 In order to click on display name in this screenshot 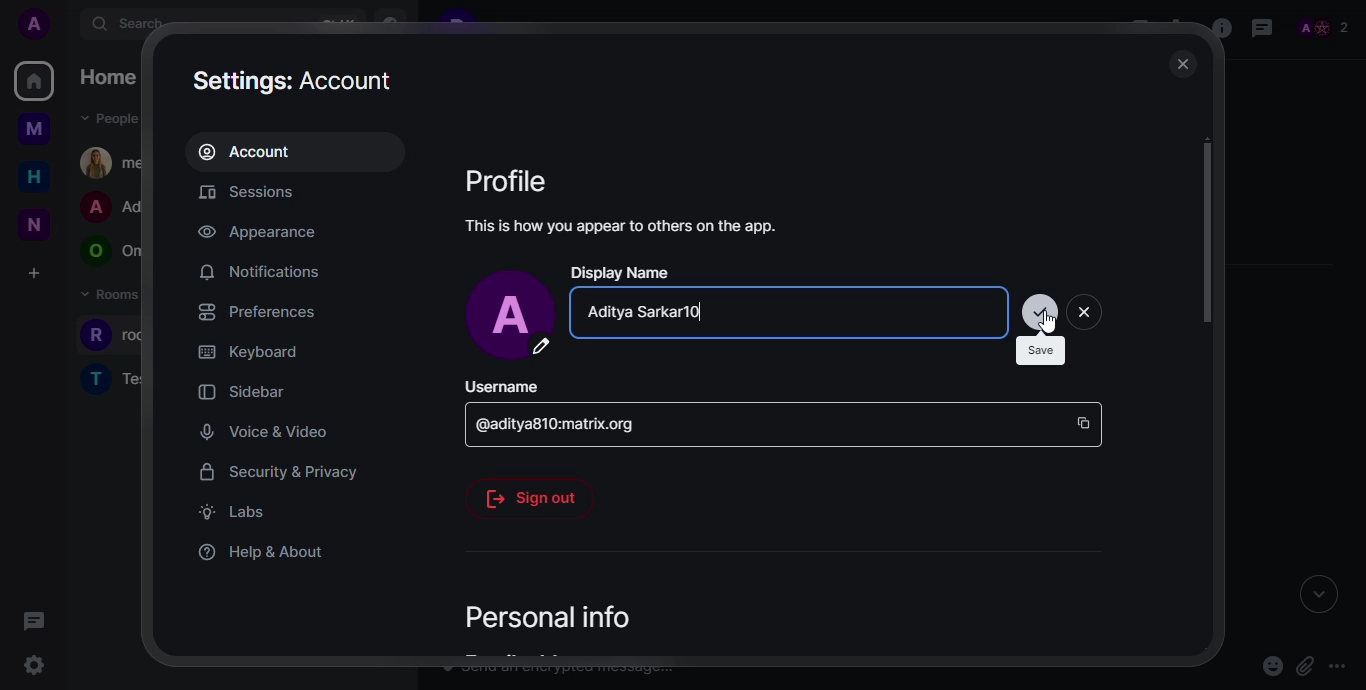, I will do `click(622, 272)`.